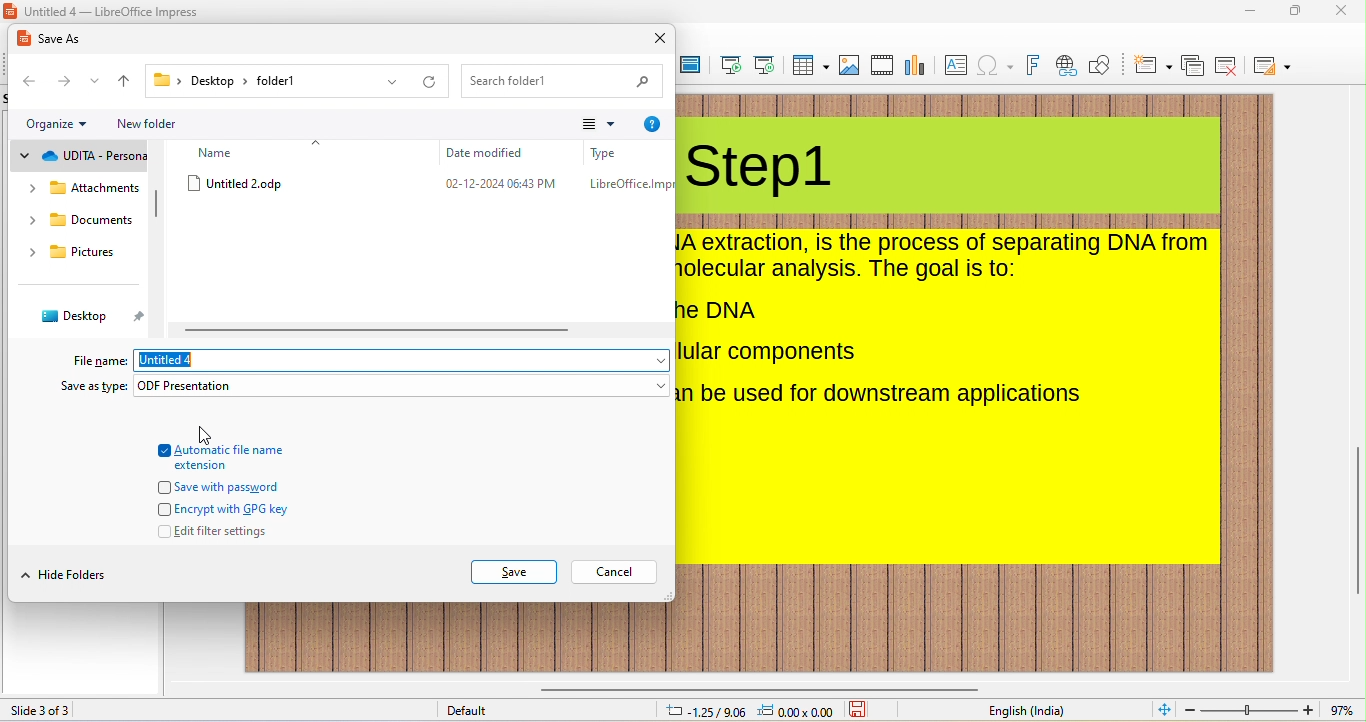  What do you see at coordinates (88, 255) in the screenshot?
I see `pictures` at bounding box center [88, 255].